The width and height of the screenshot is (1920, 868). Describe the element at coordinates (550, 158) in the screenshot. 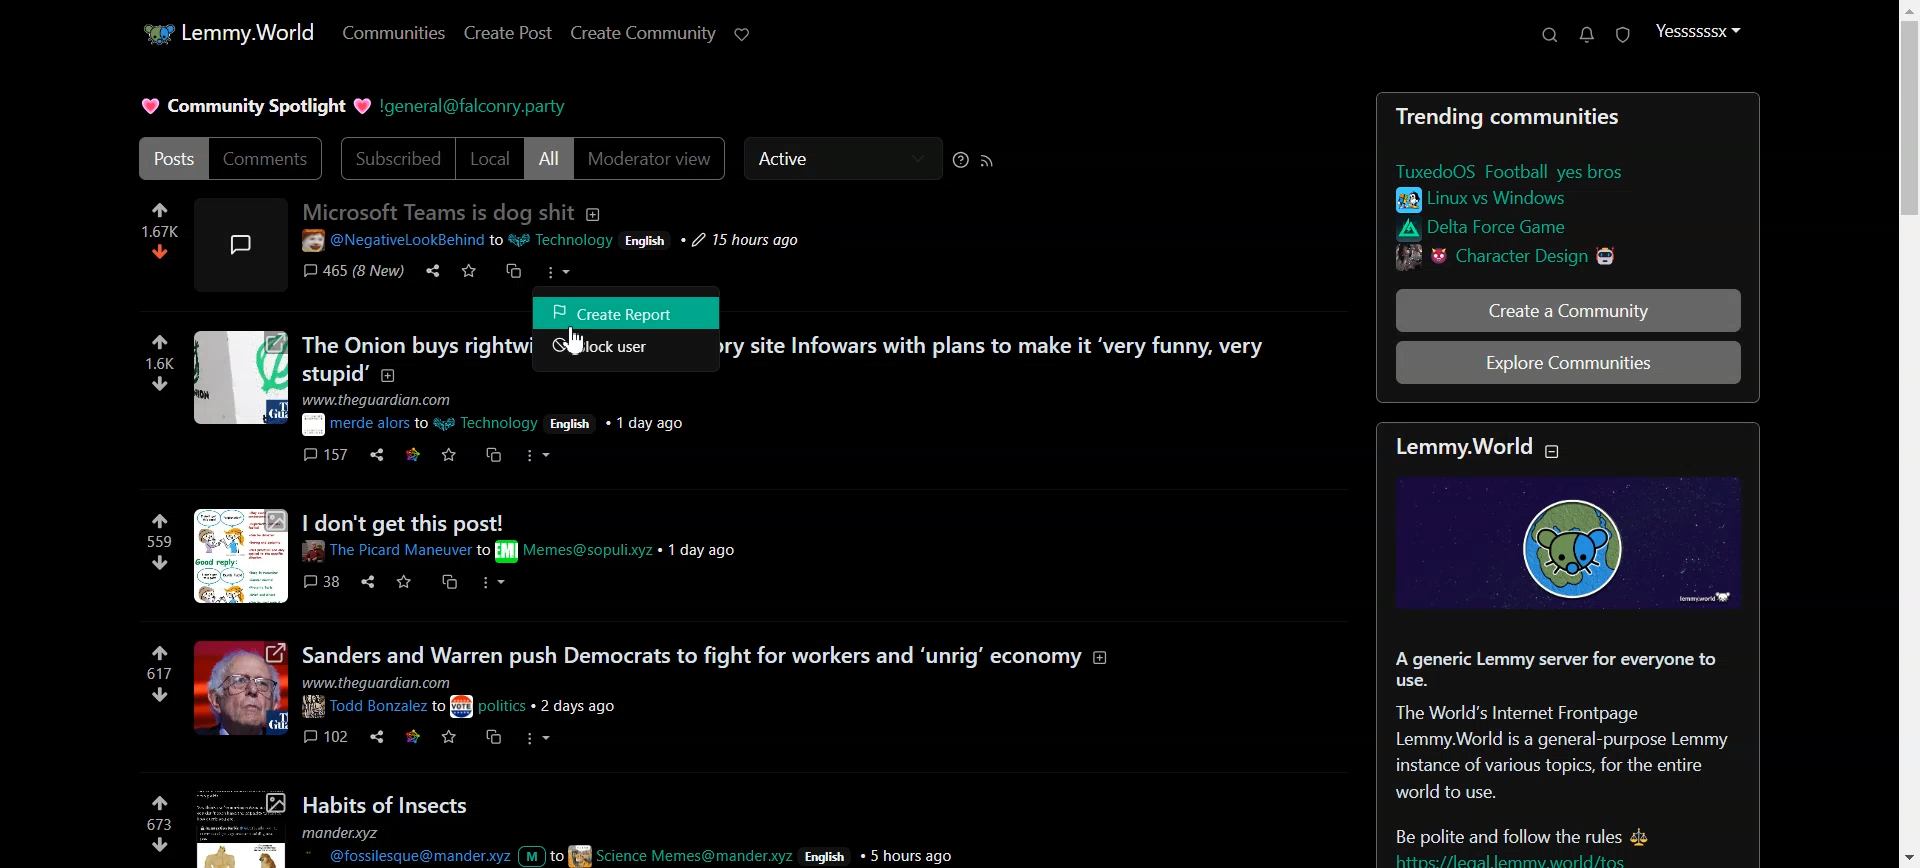

I see `All` at that location.